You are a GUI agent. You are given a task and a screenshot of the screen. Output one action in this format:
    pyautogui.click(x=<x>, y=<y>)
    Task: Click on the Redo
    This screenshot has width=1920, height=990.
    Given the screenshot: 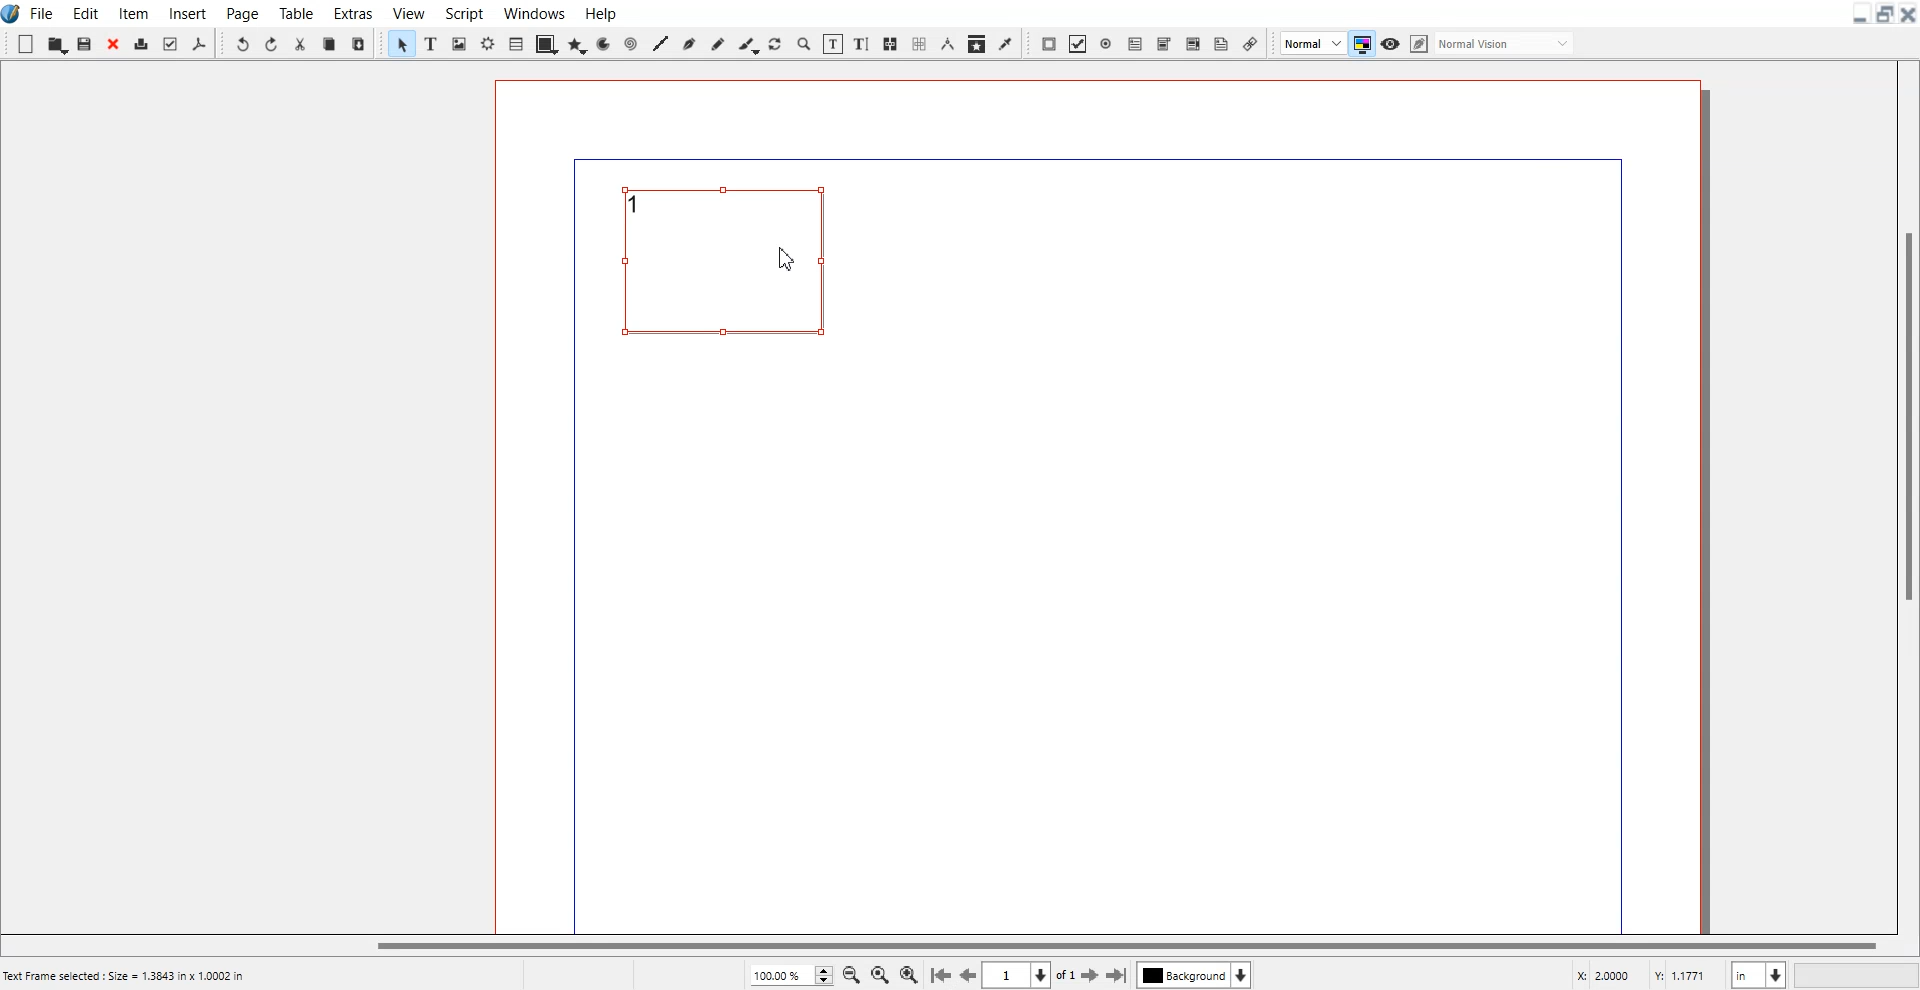 What is the action you would take?
    pyautogui.click(x=272, y=42)
    